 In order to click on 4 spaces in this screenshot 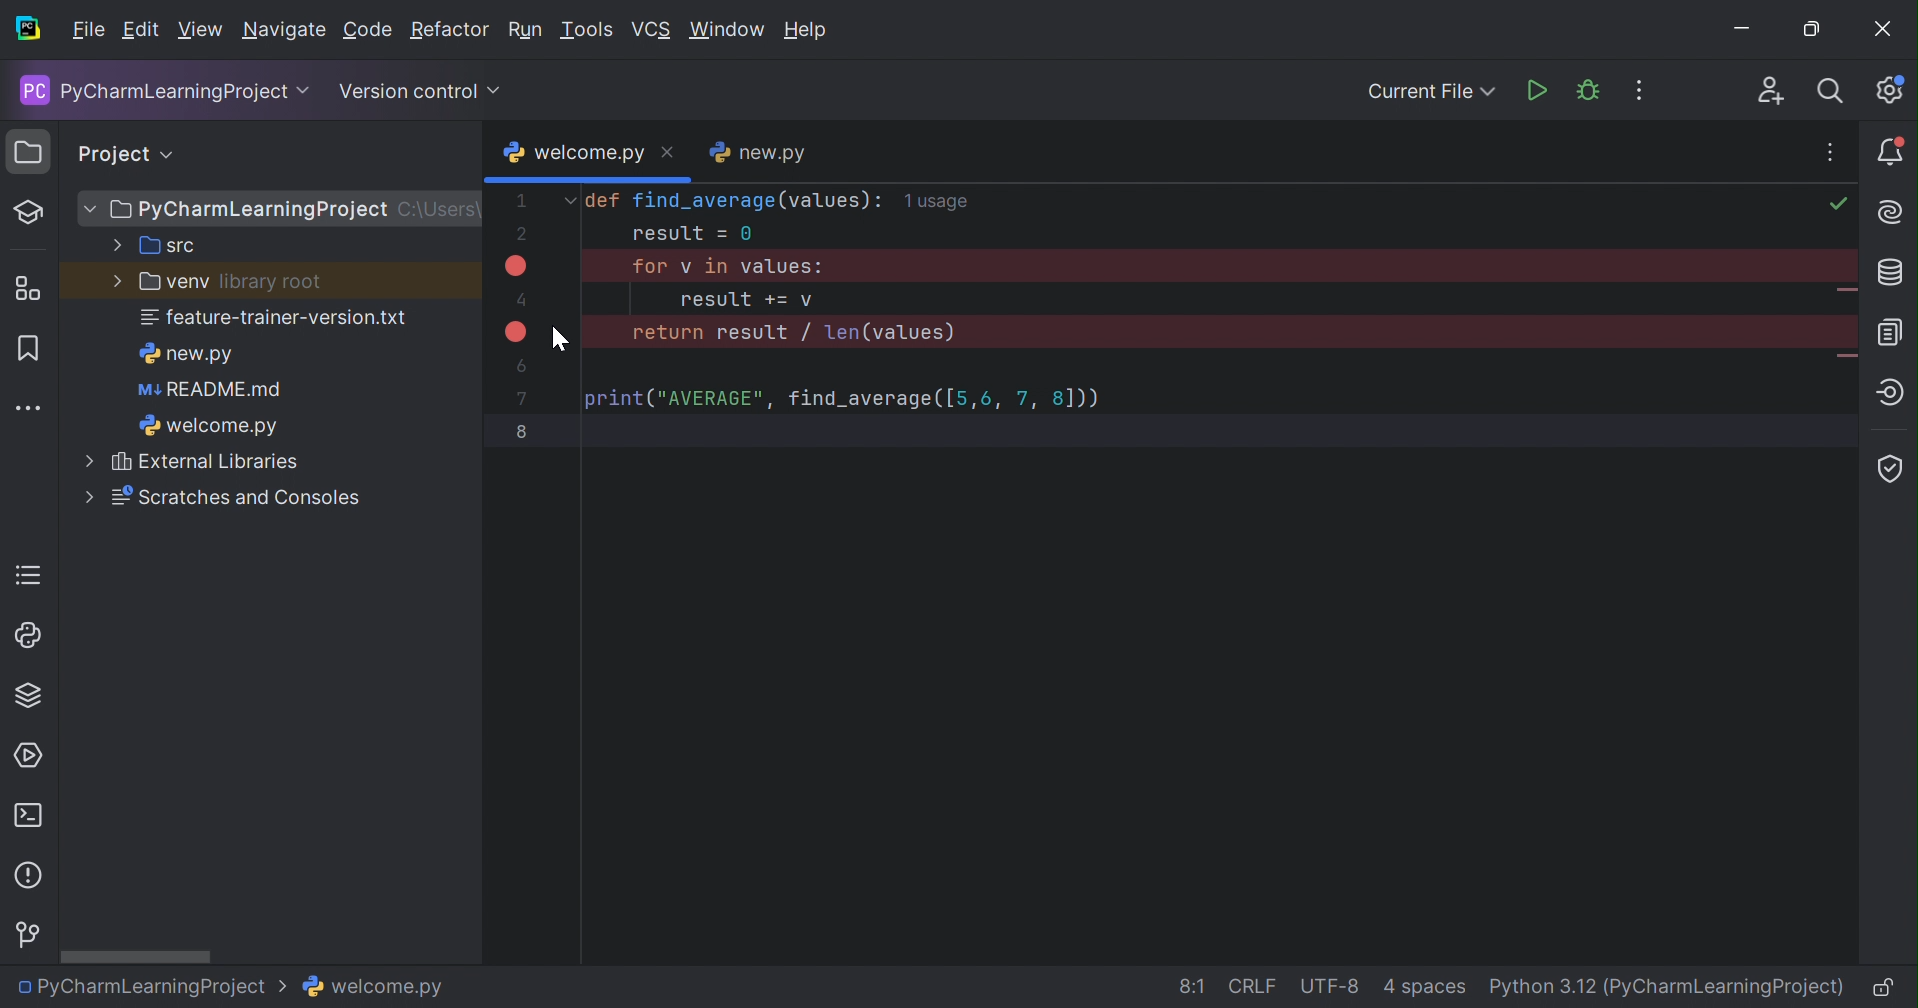, I will do `click(1427, 986)`.